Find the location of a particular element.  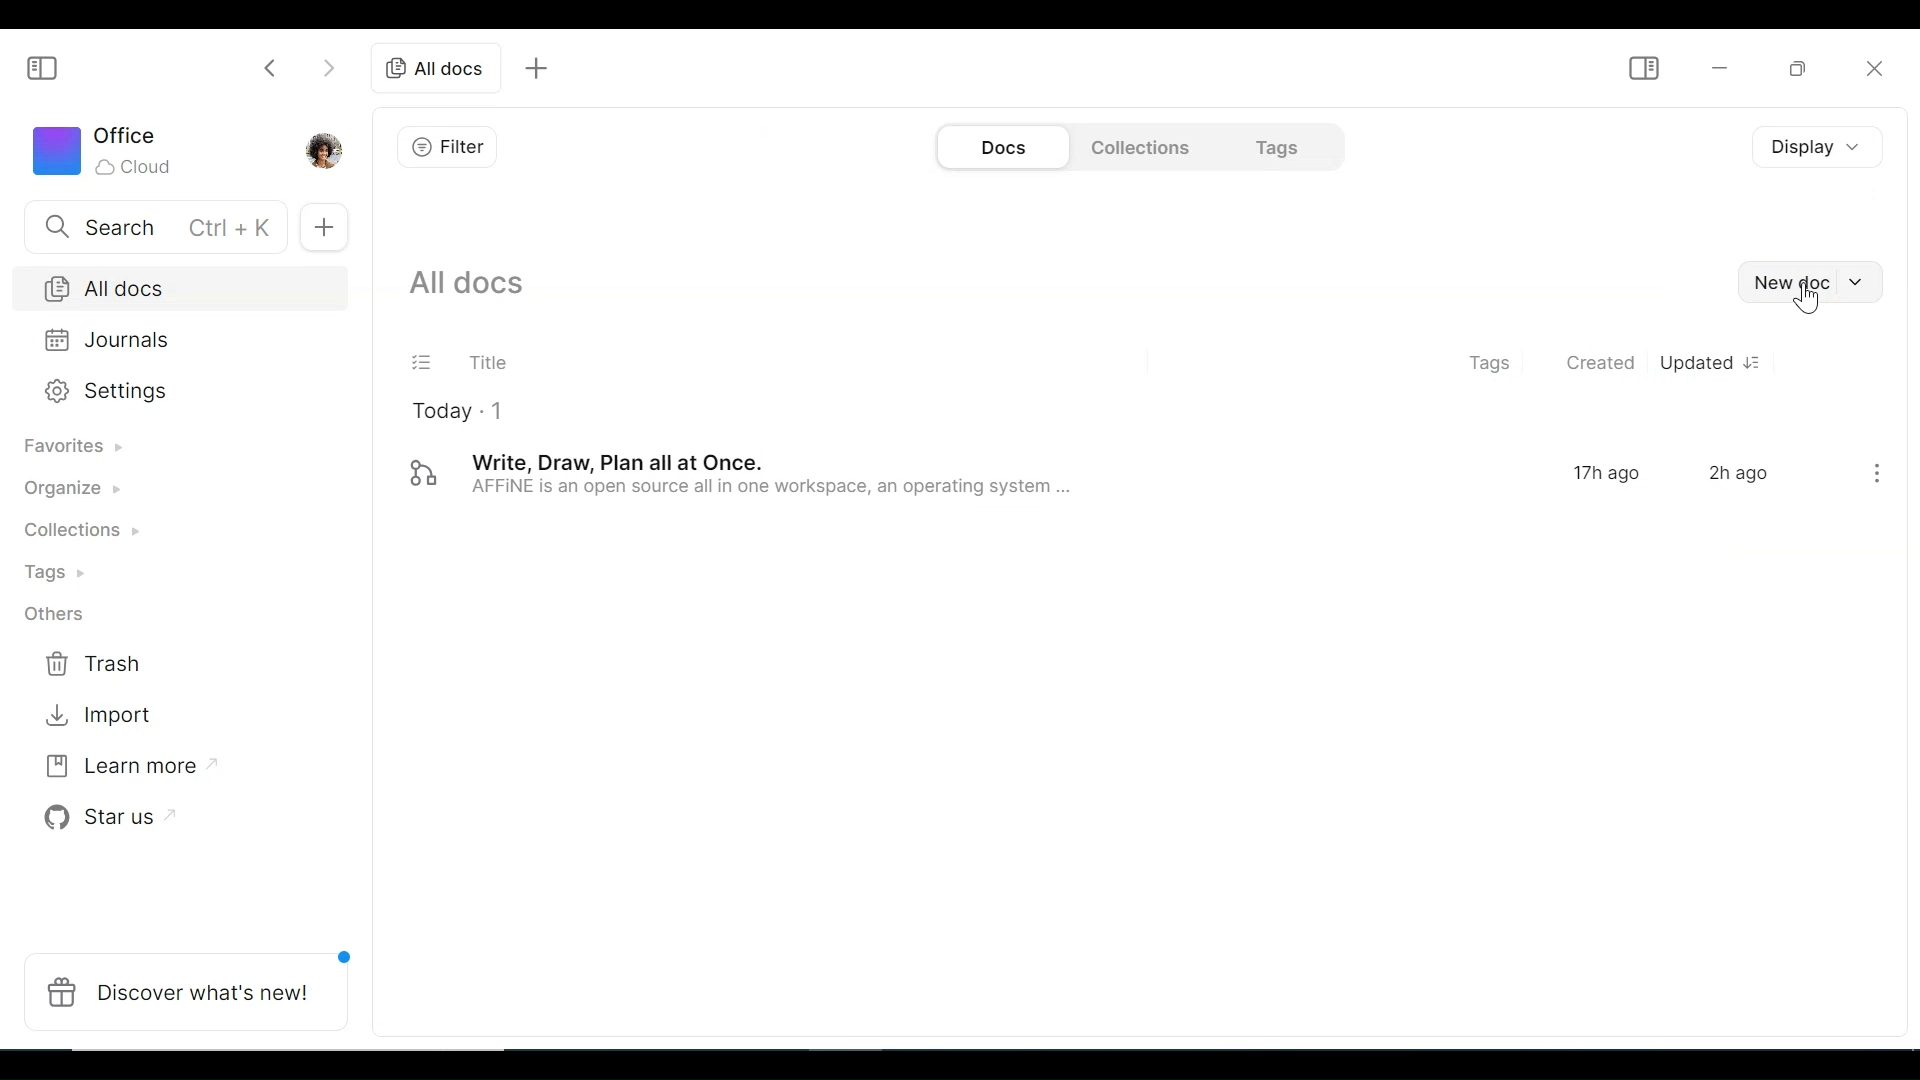

Favorites is located at coordinates (87, 450).